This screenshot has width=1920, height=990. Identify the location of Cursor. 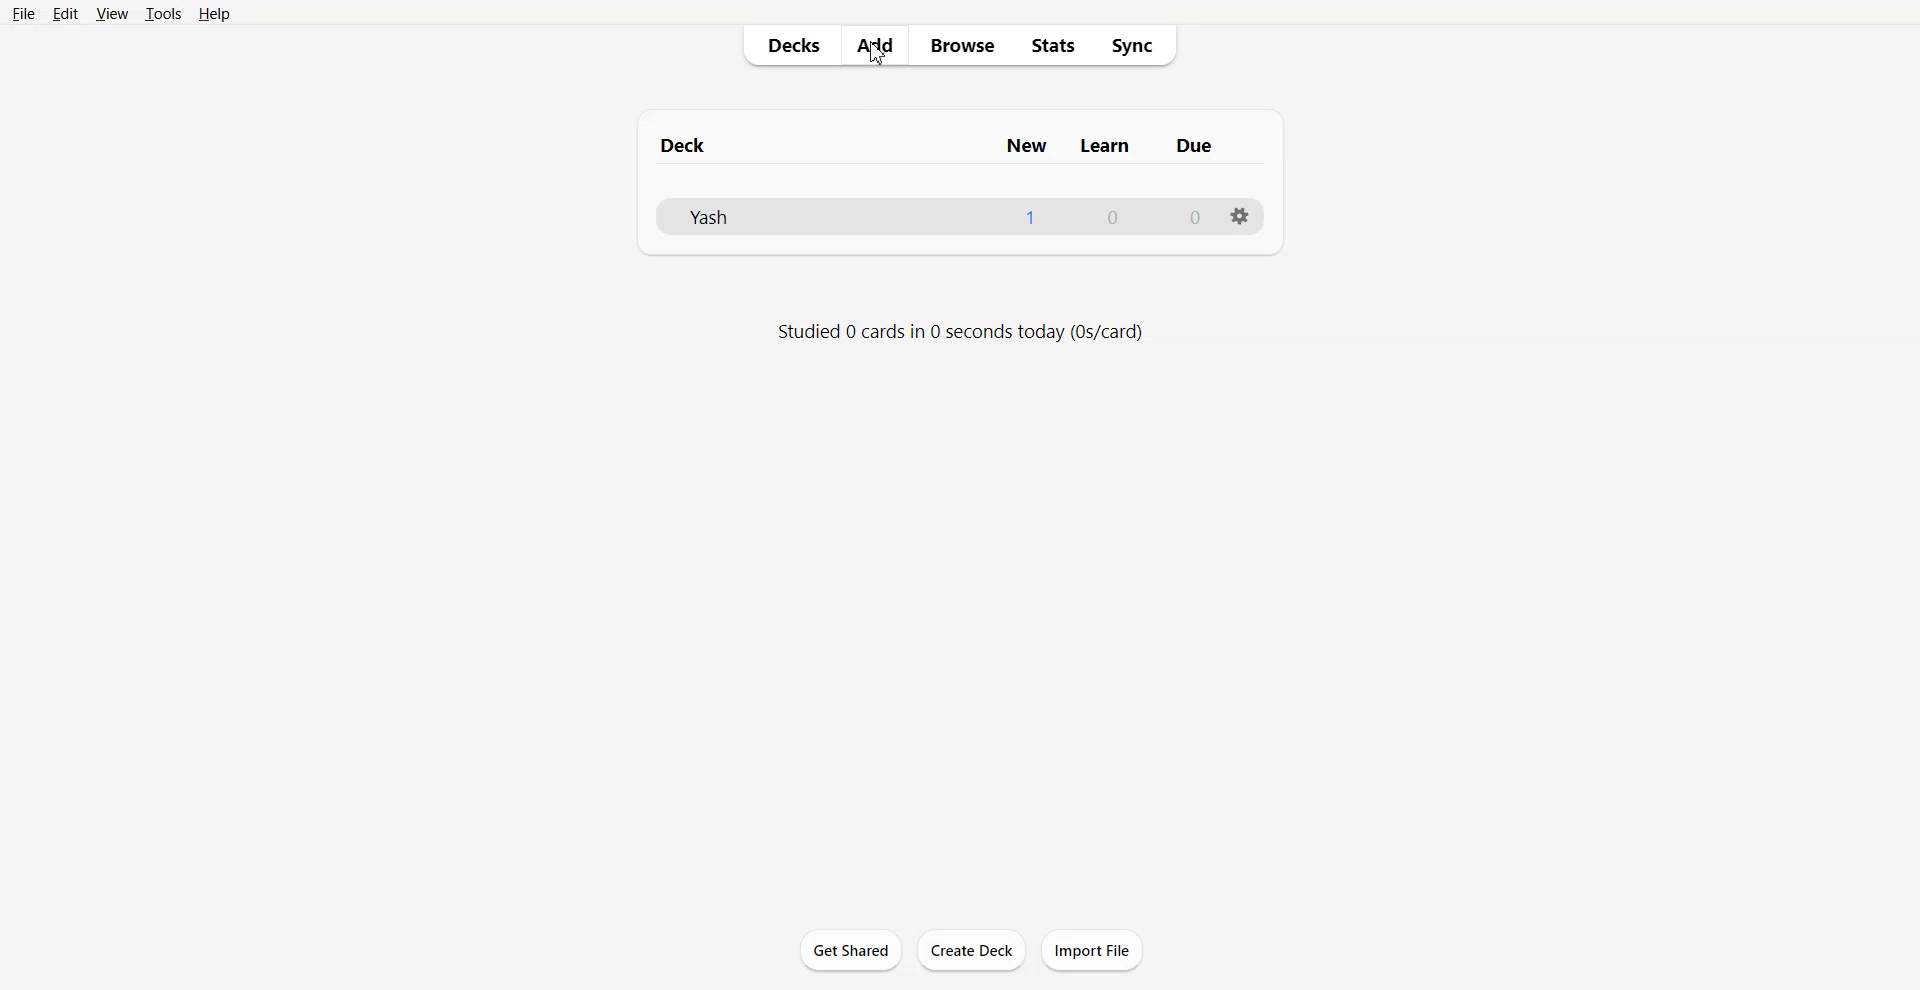
(879, 51).